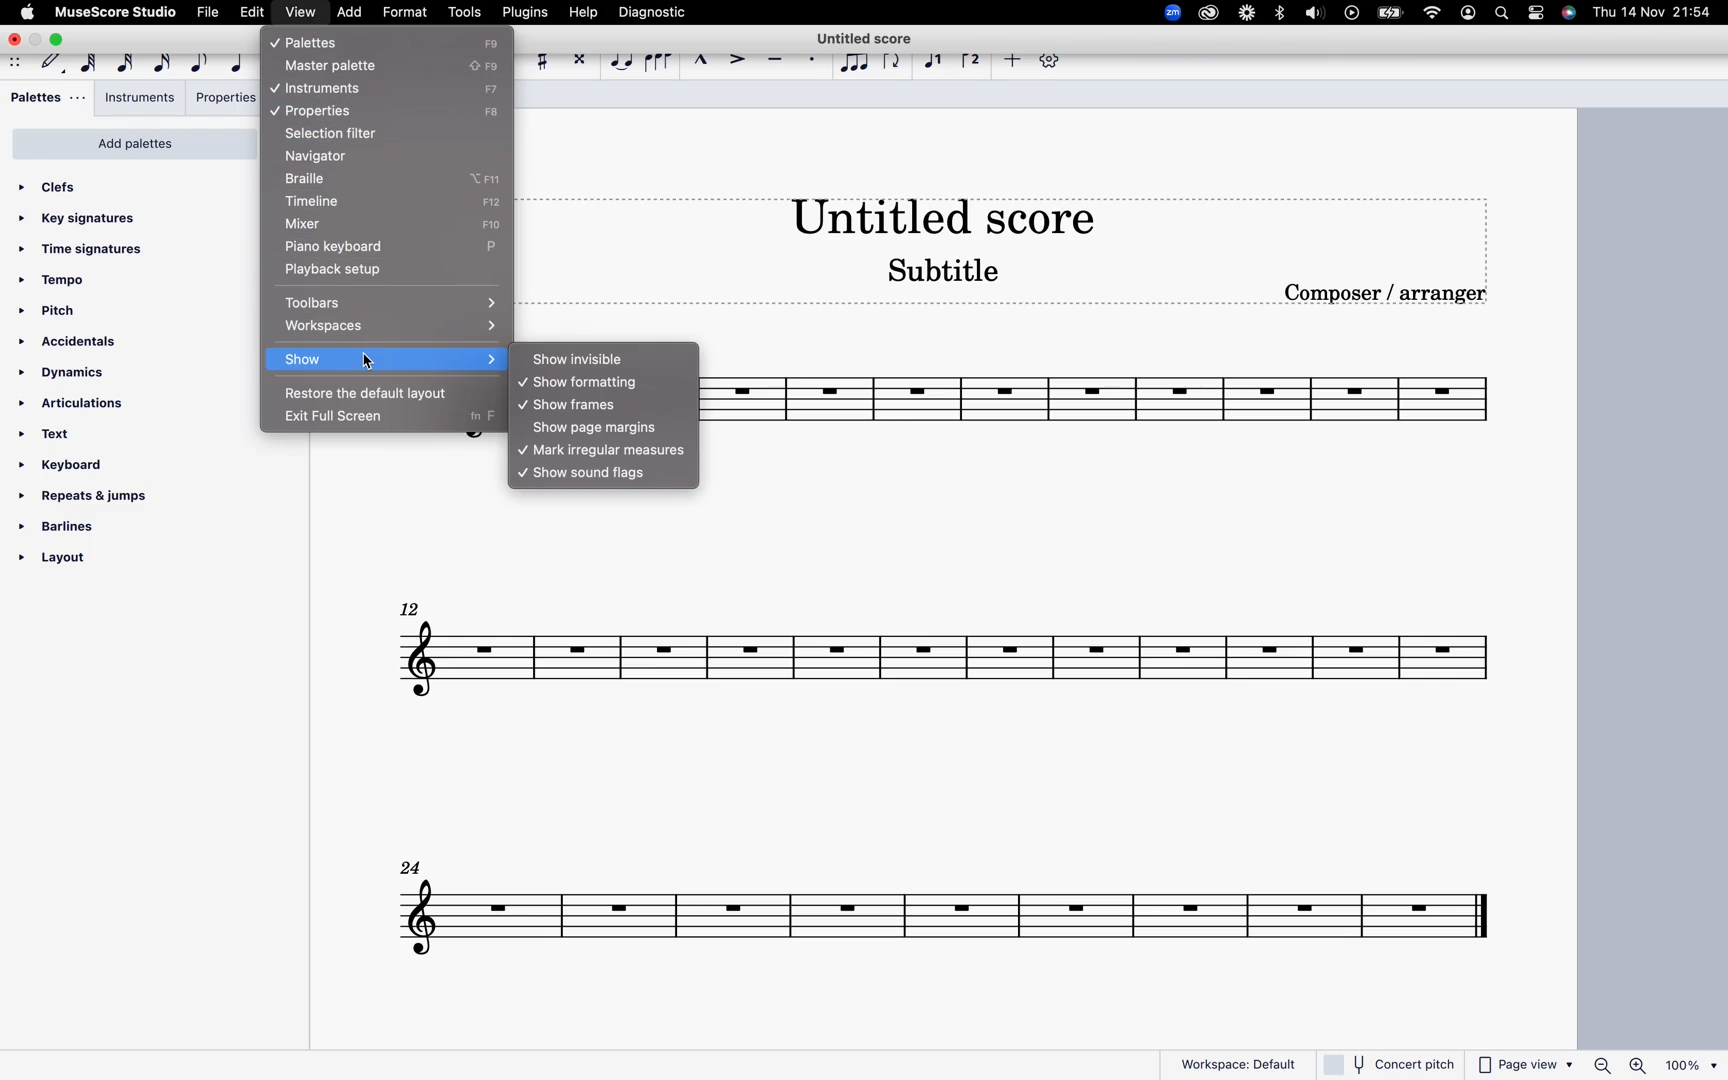  What do you see at coordinates (1205, 16) in the screenshot?
I see `creative cloud` at bounding box center [1205, 16].